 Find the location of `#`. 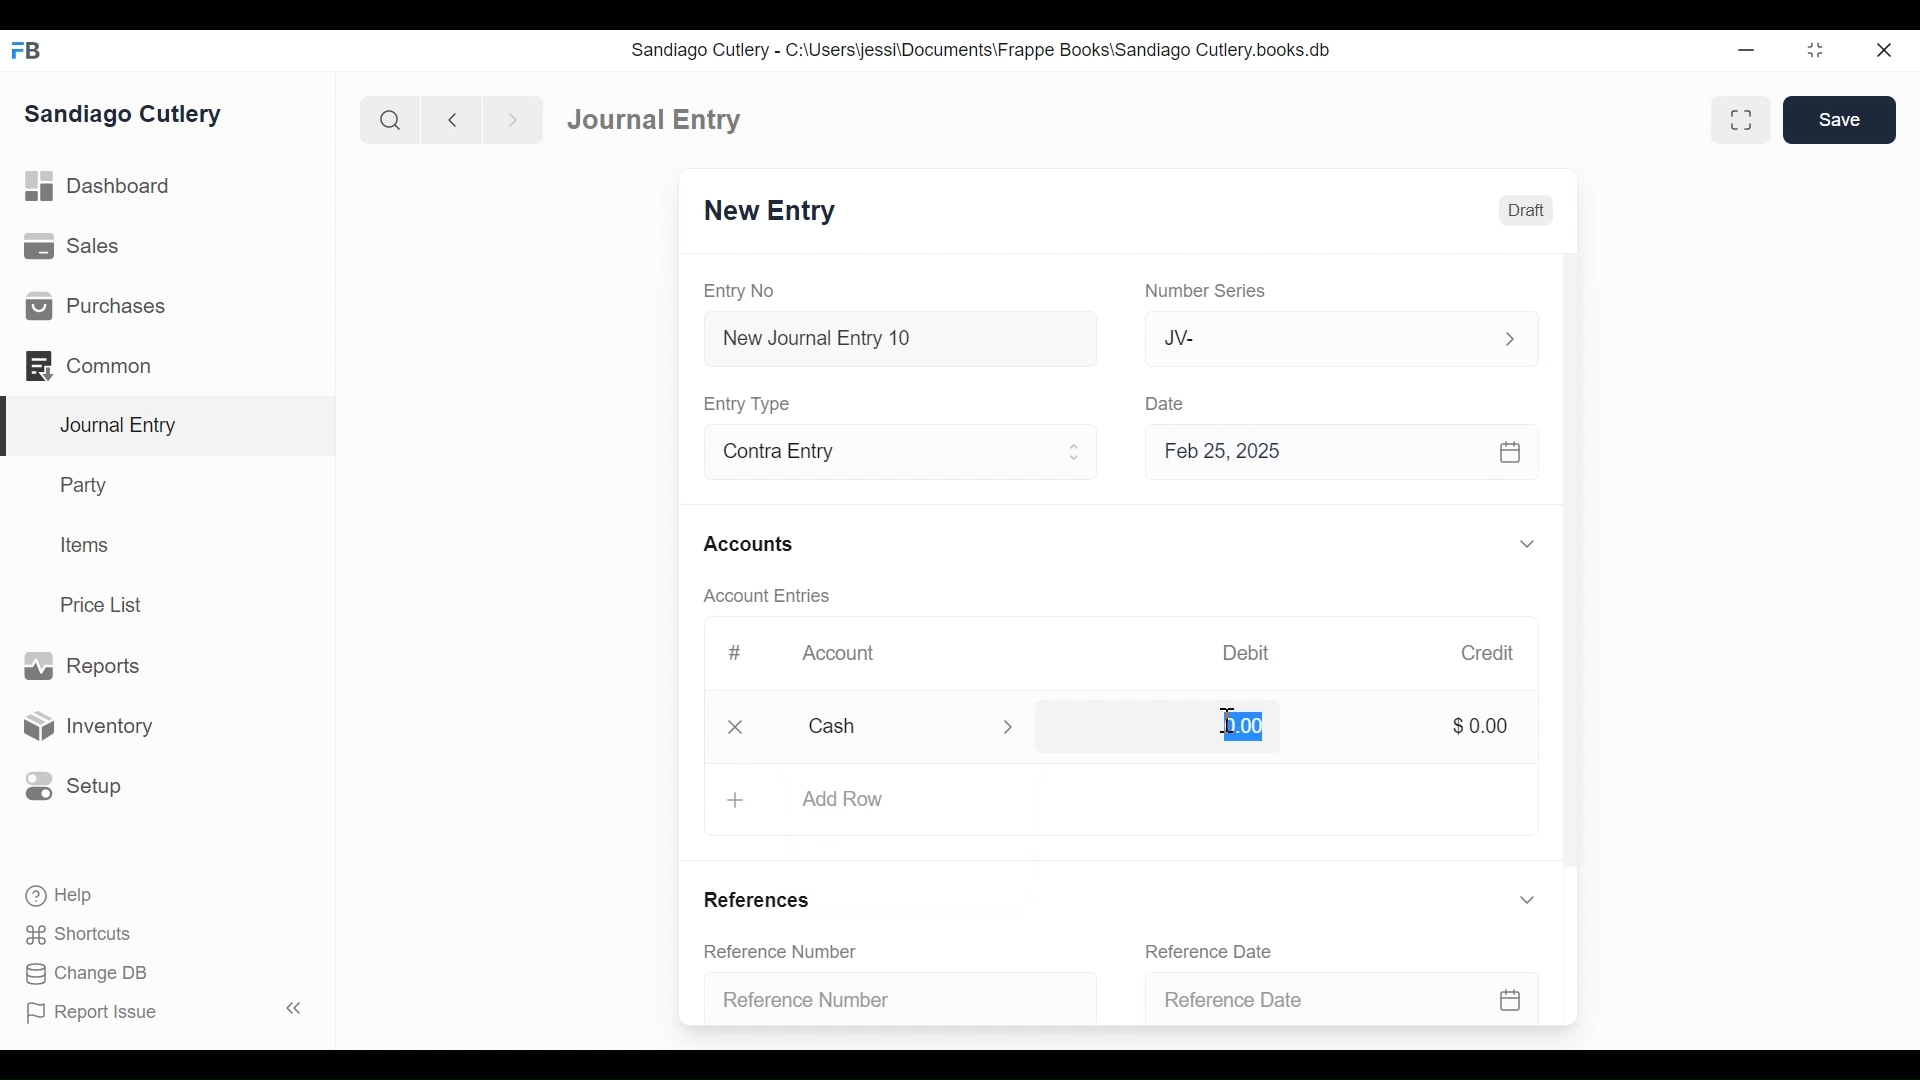

# is located at coordinates (739, 651).